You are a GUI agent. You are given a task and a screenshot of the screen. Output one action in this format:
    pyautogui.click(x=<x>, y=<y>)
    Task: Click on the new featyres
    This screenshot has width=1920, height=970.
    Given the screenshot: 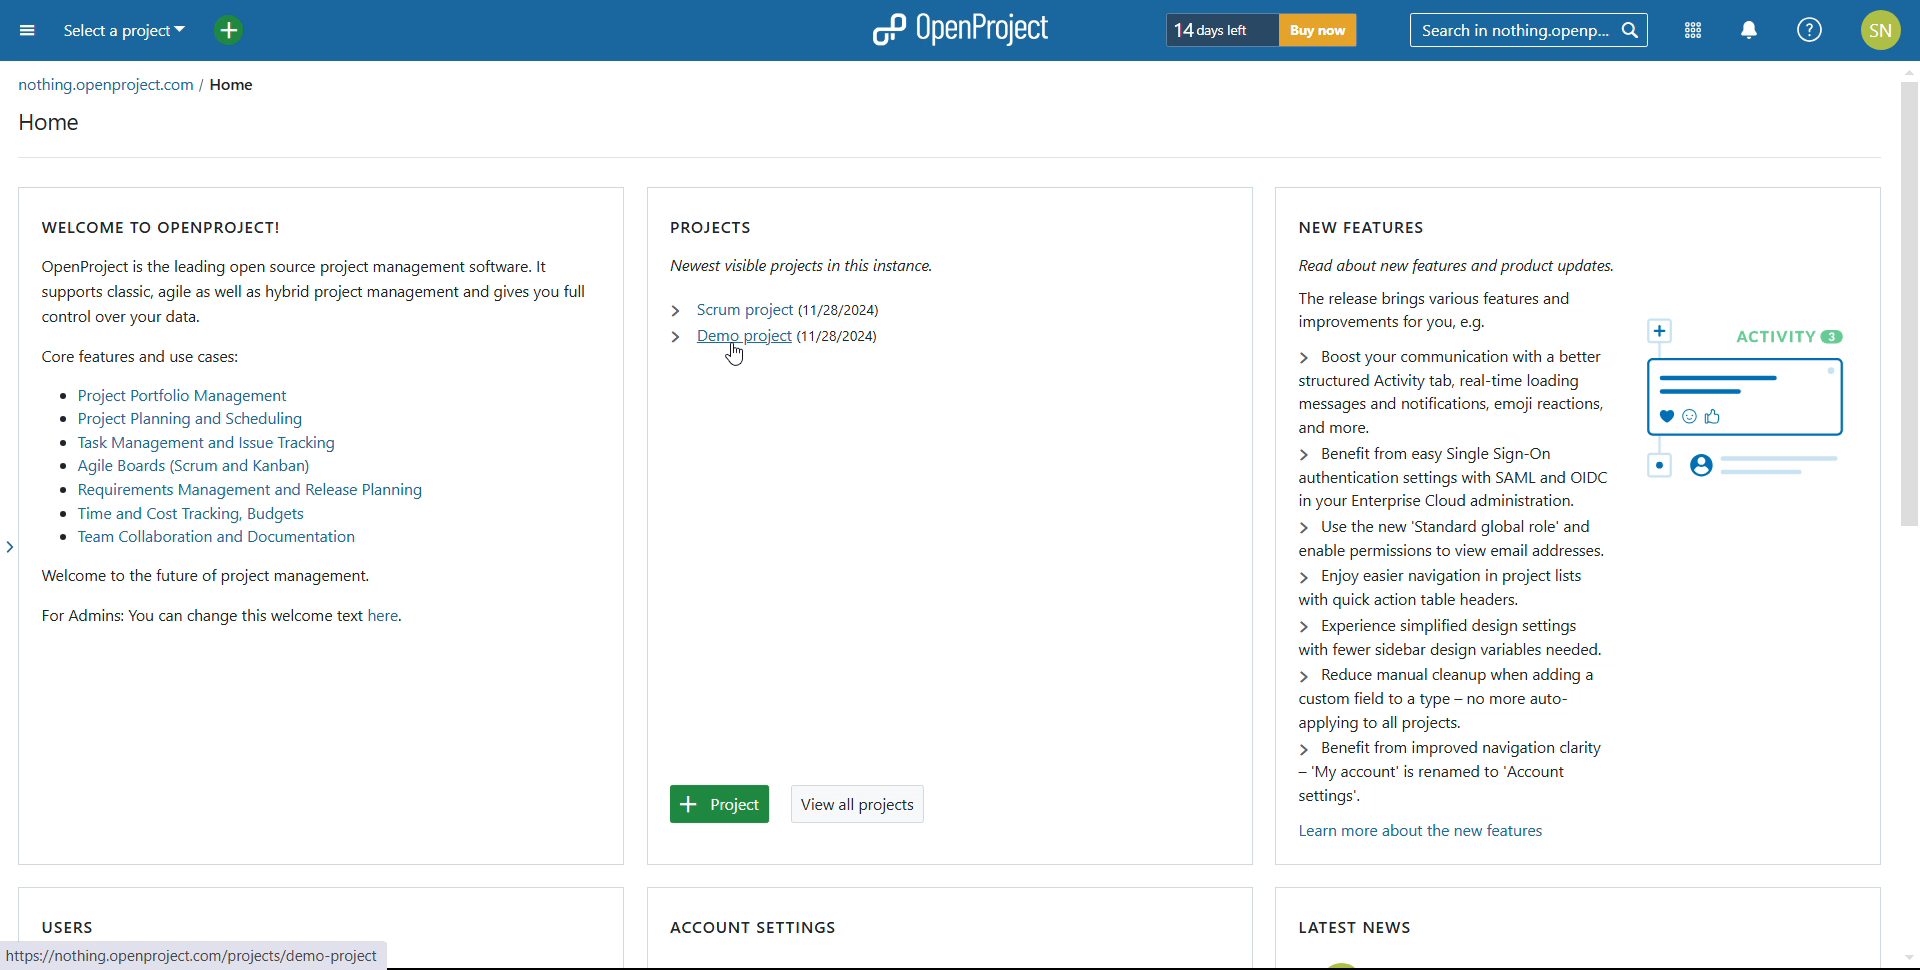 What is the action you would take?
    pyautogui.click(x=1580, y=497)
    